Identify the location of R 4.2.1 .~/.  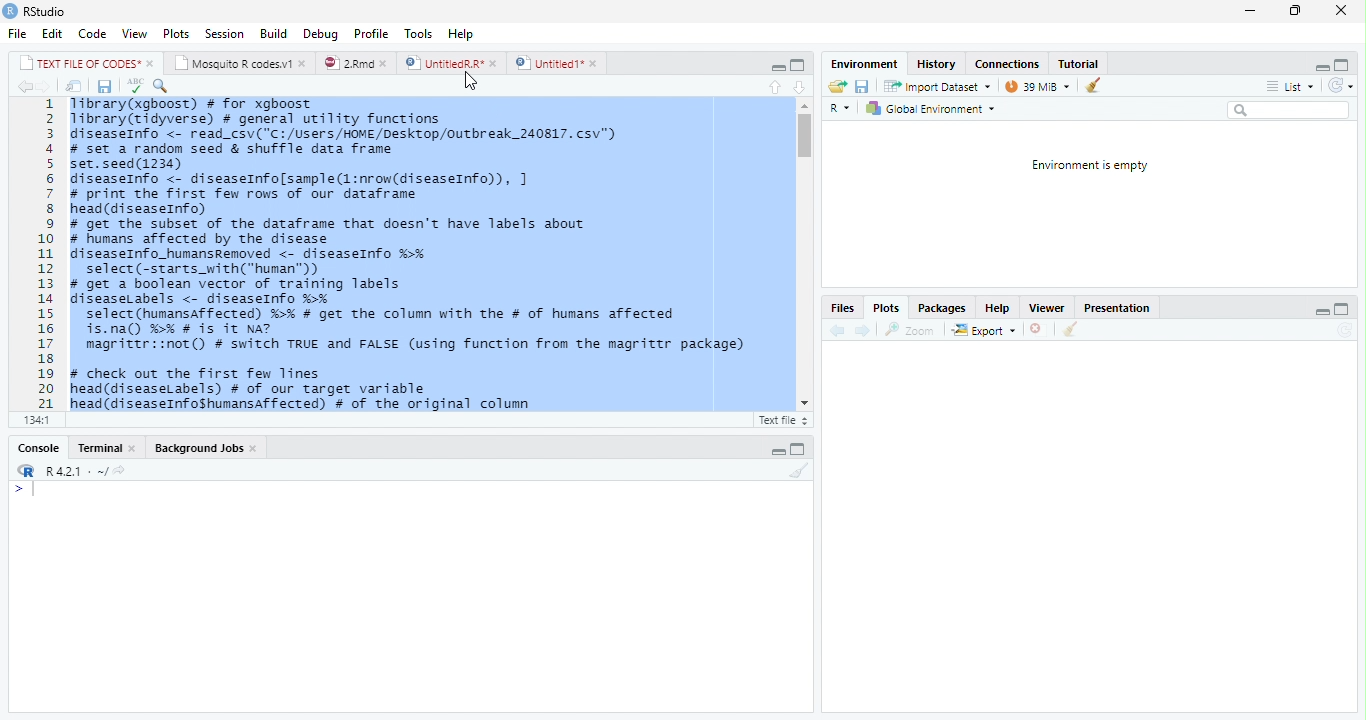
(74, 470).